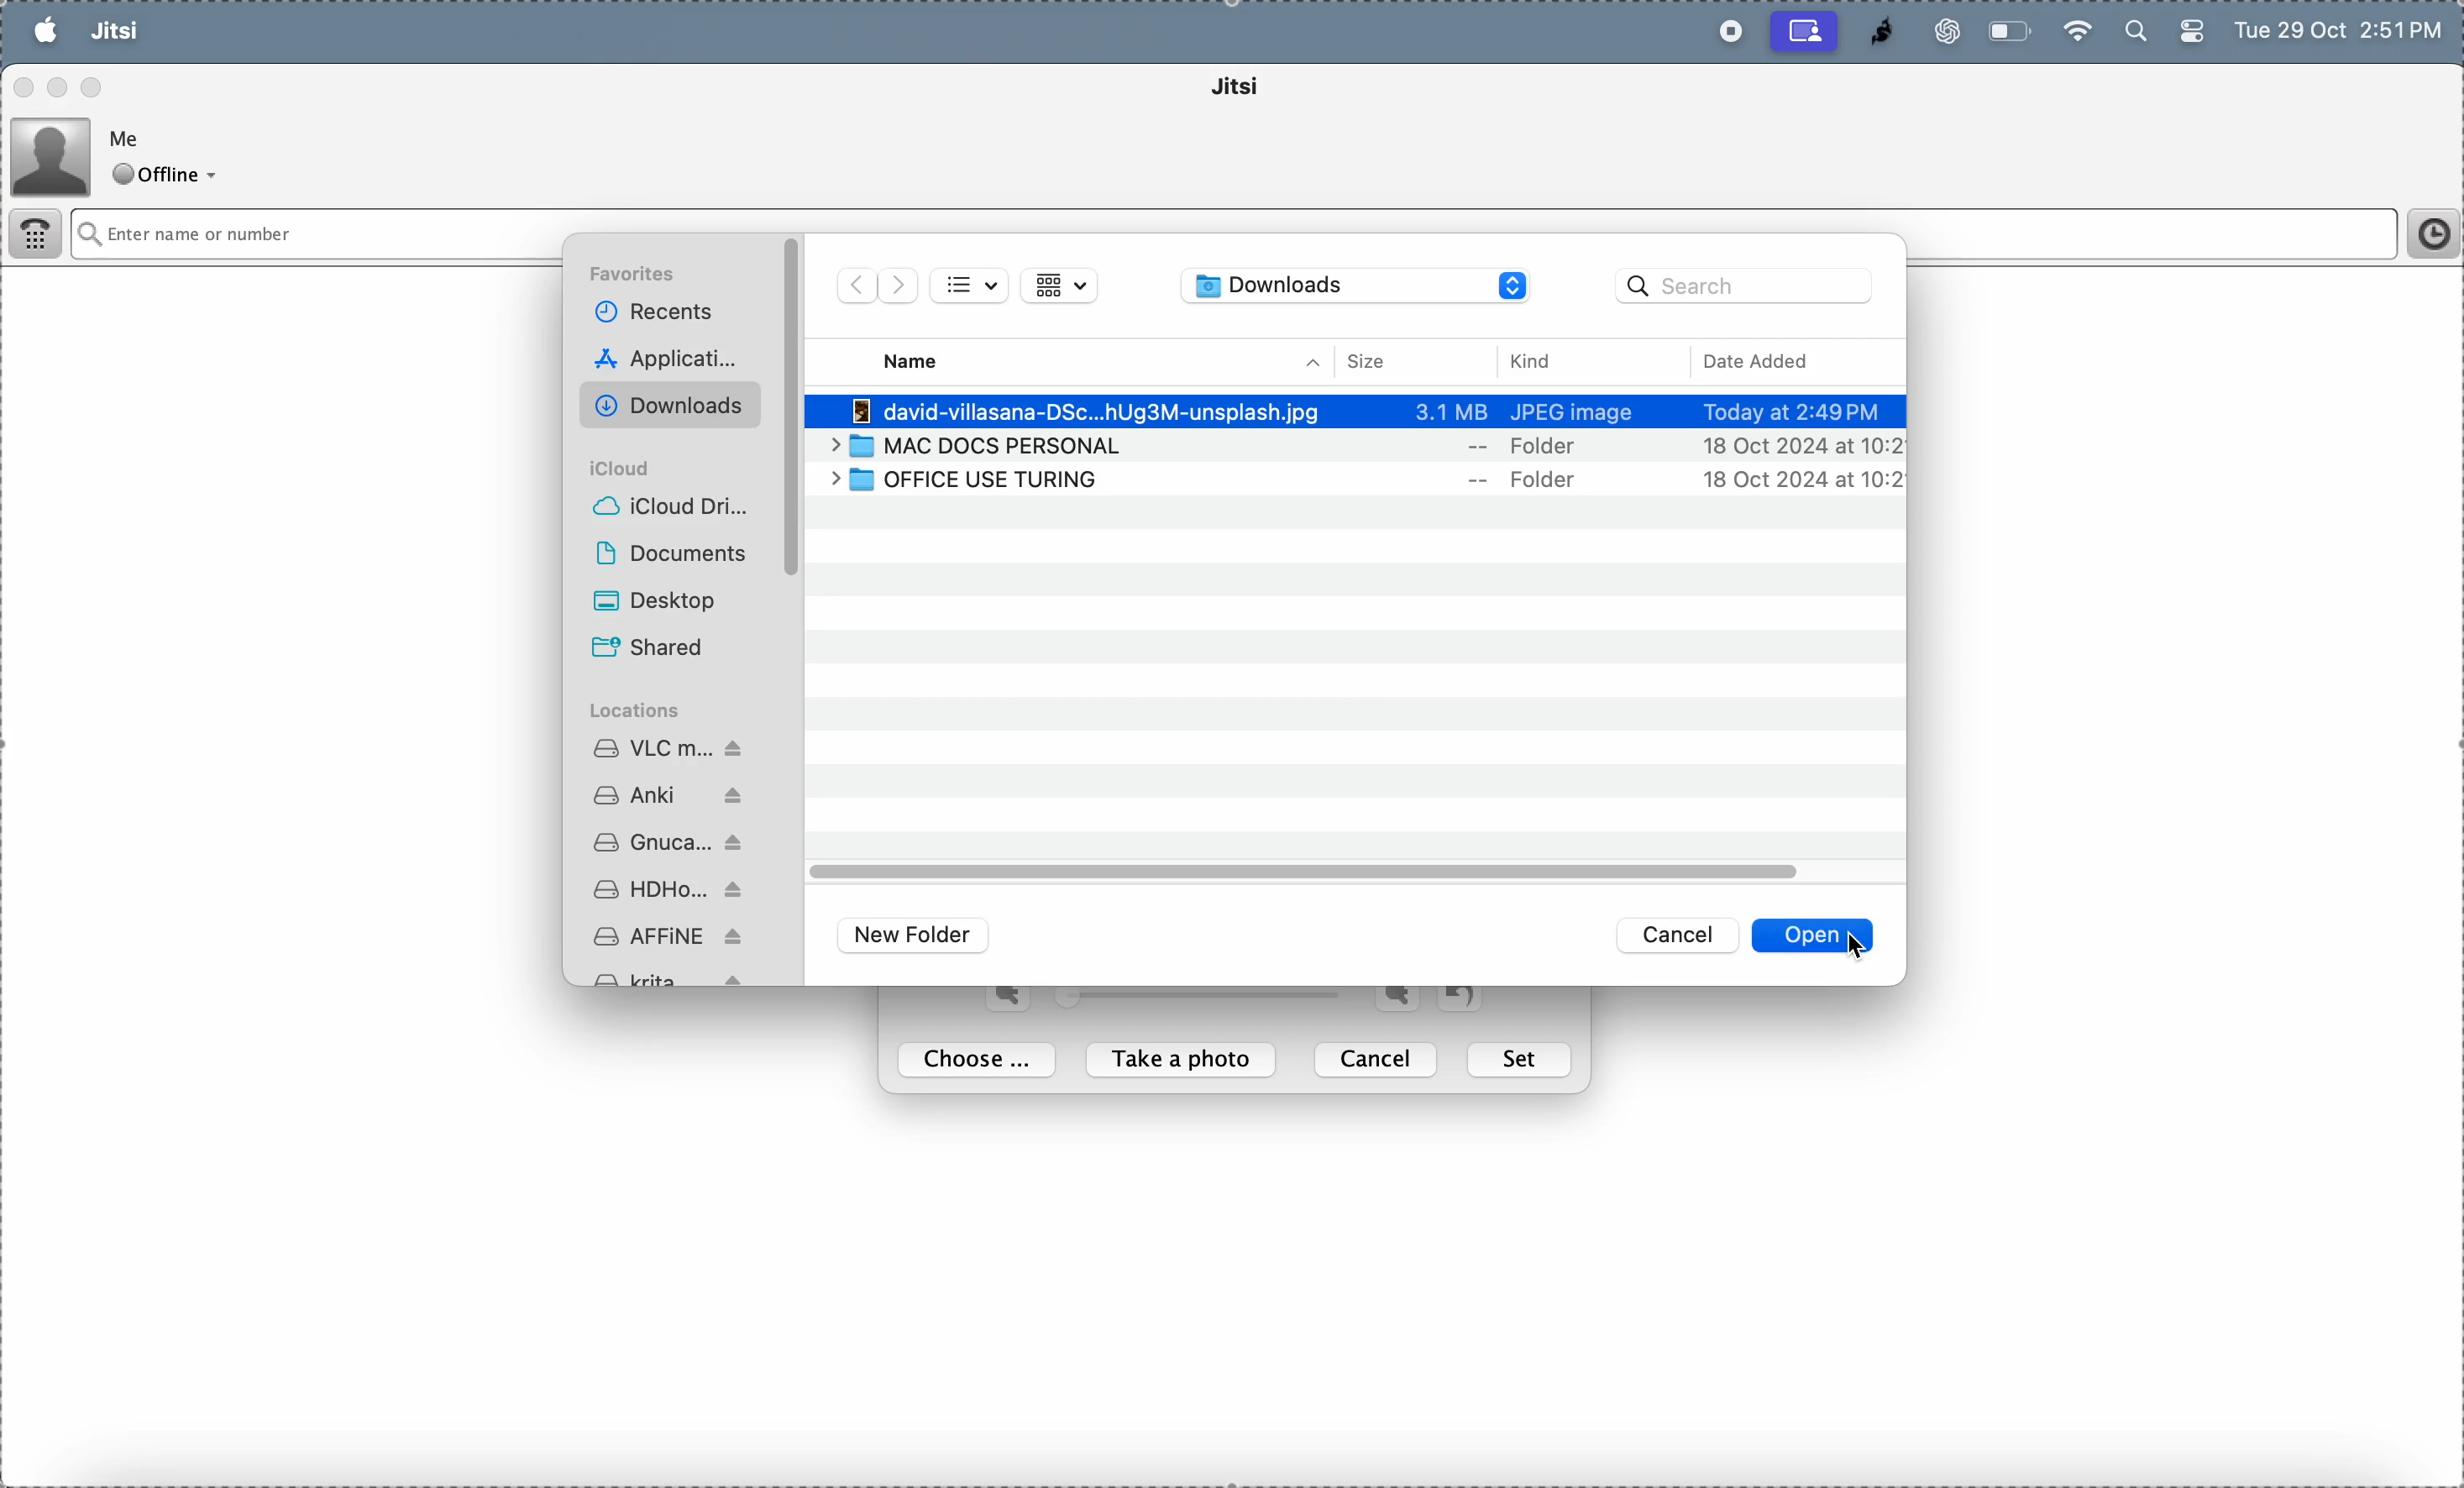 The image size is (2464, 1488). Describe the element at coordinates (672, 504) in the screenshot. I see `i cloud drive` at that location.